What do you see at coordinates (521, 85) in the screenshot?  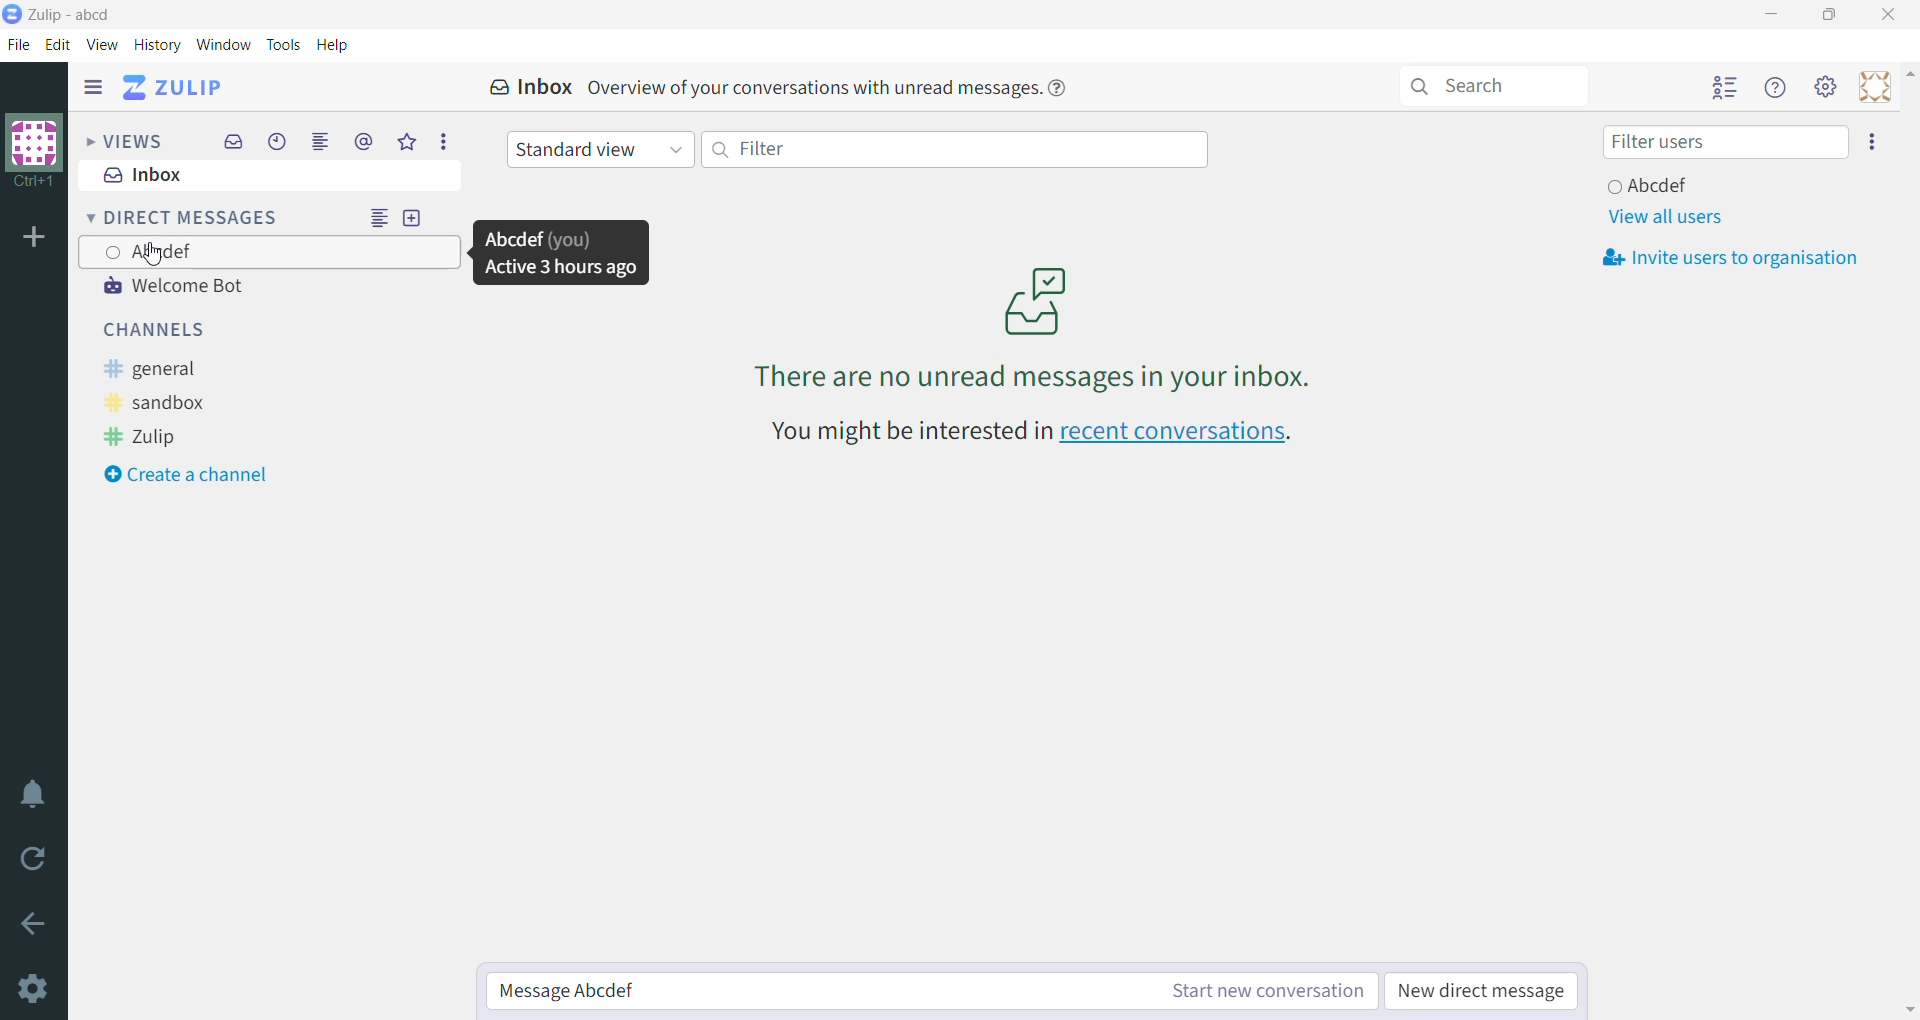 I see `Inbox` at bounding box center [521, 85].